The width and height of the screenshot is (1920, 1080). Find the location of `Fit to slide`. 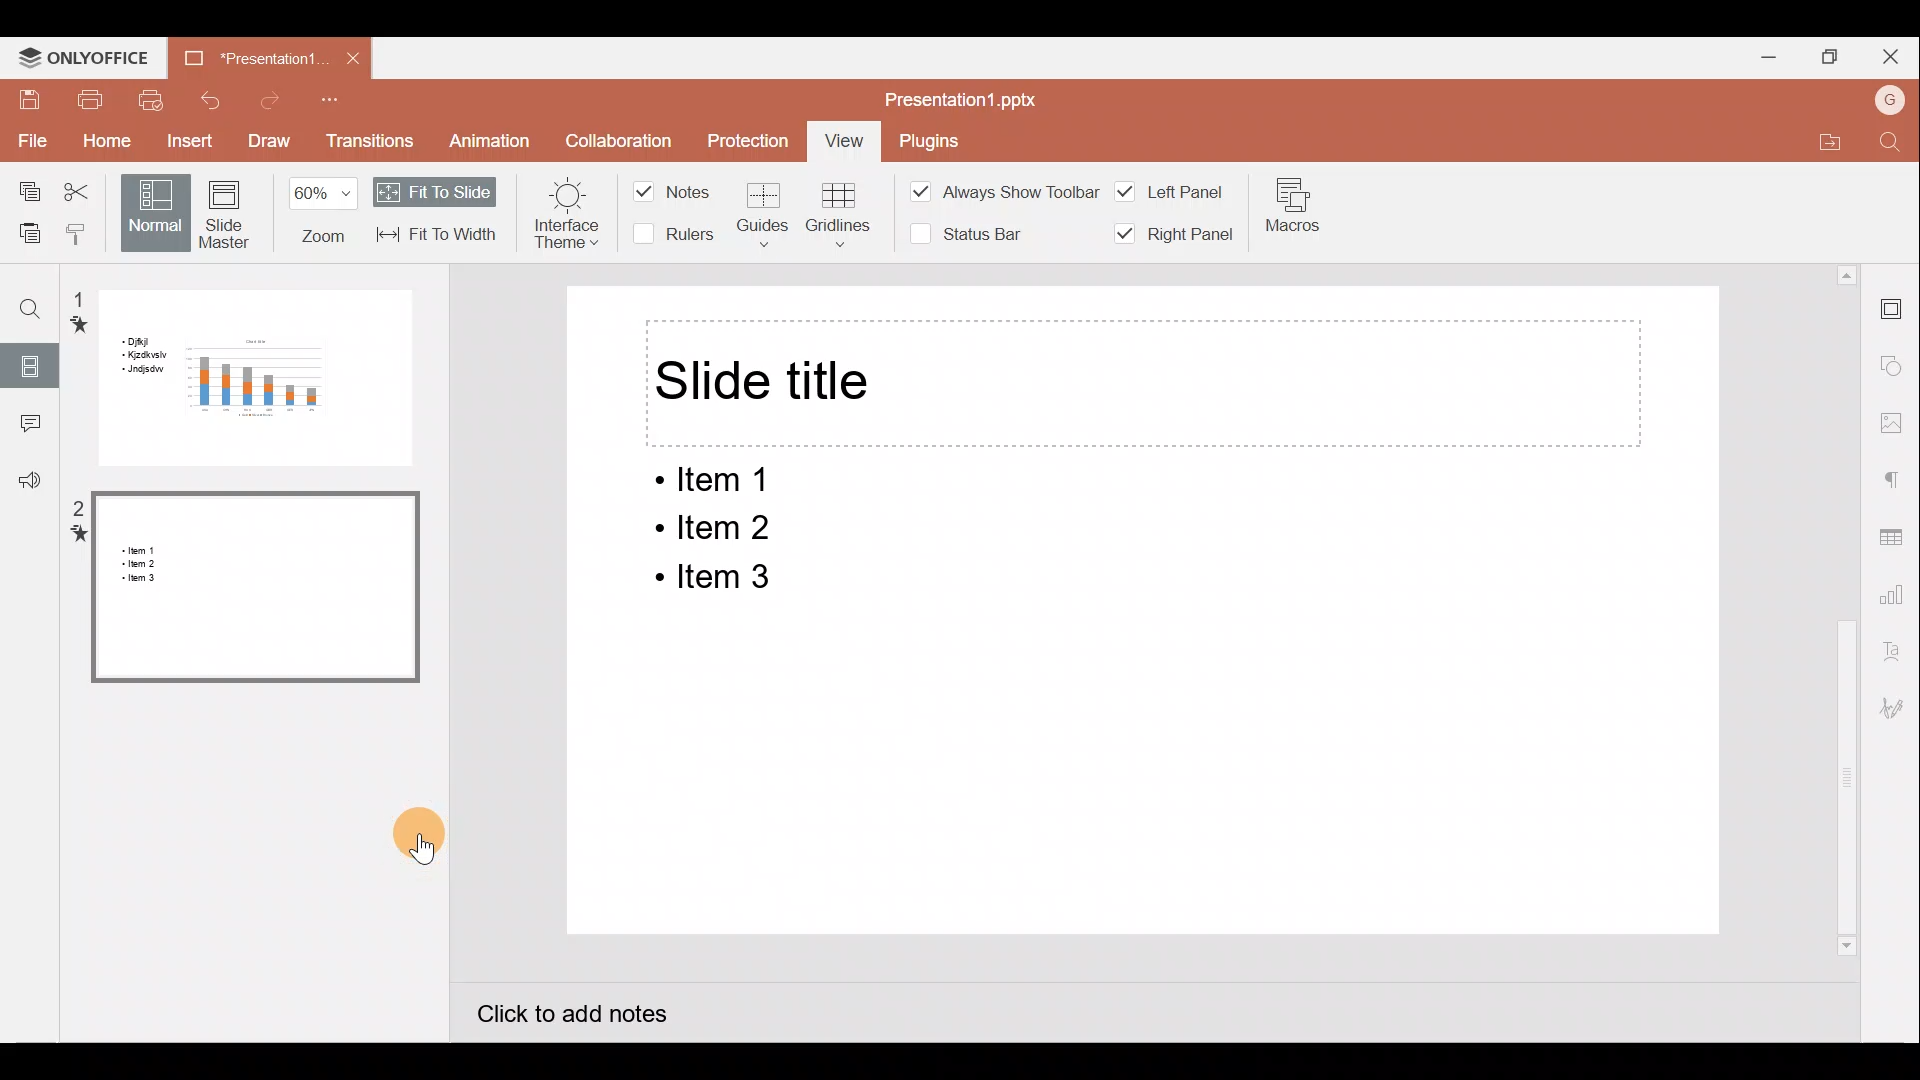

Fit to slide is located at coordinates (431, 191).